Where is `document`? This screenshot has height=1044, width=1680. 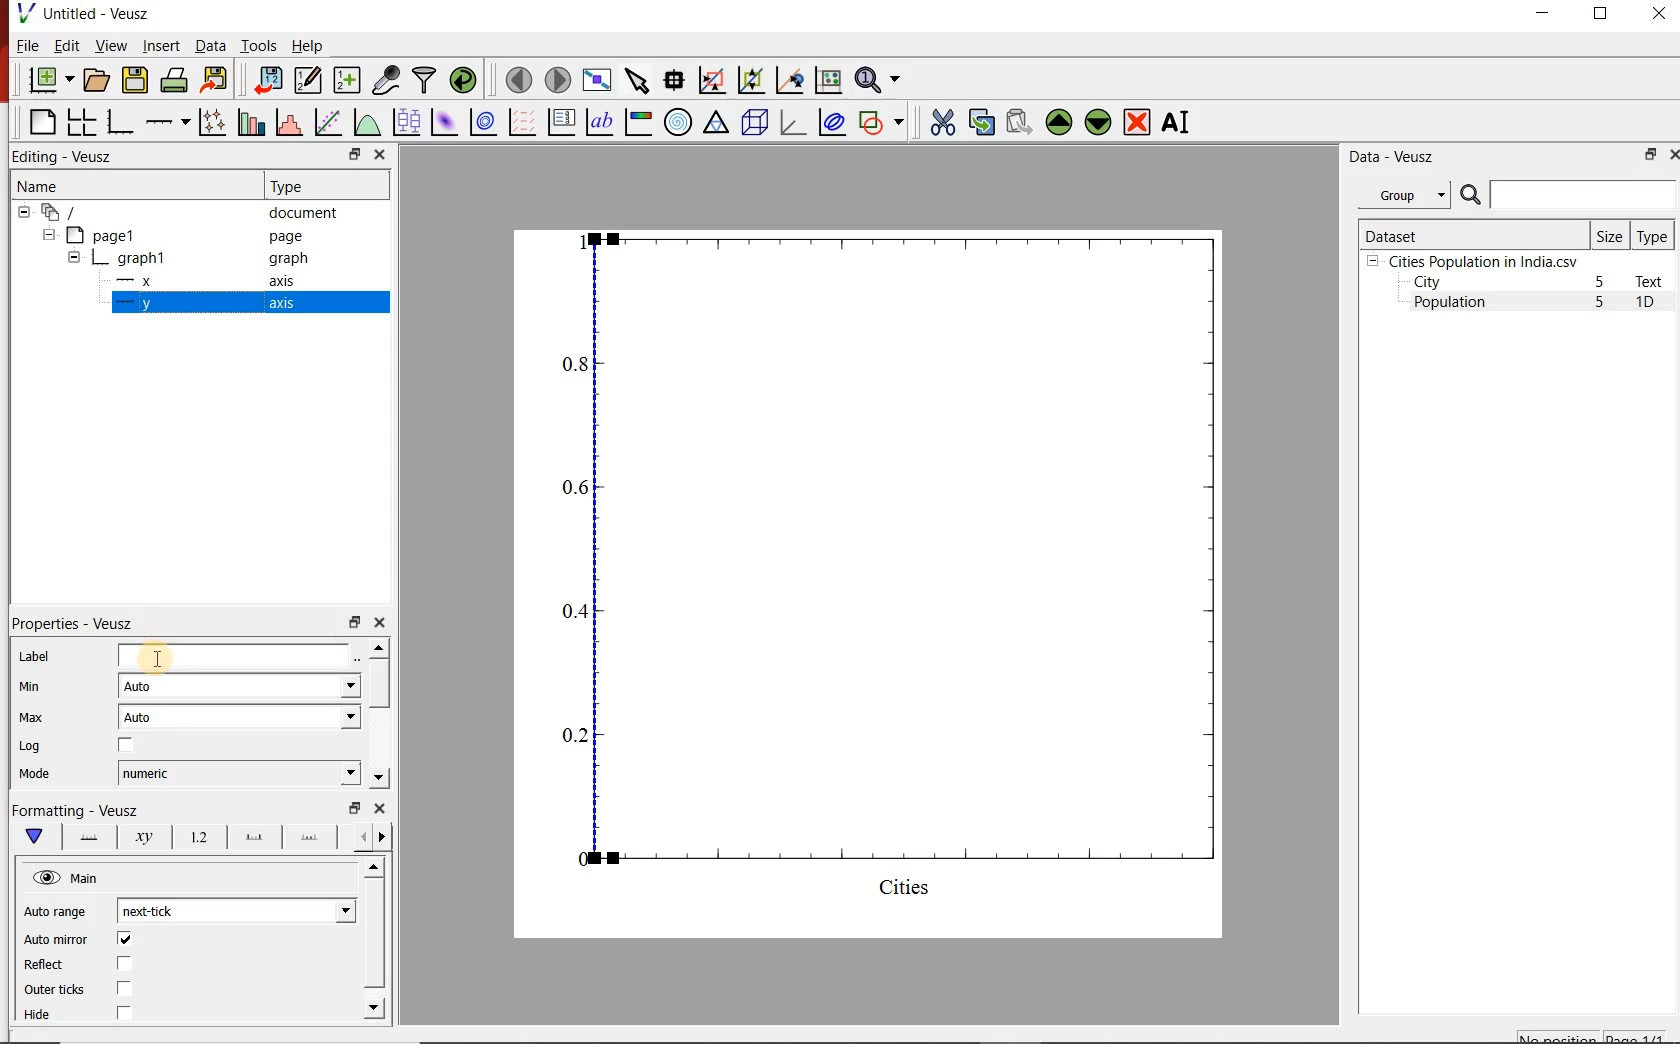
document is located at coordinates (184, 211).